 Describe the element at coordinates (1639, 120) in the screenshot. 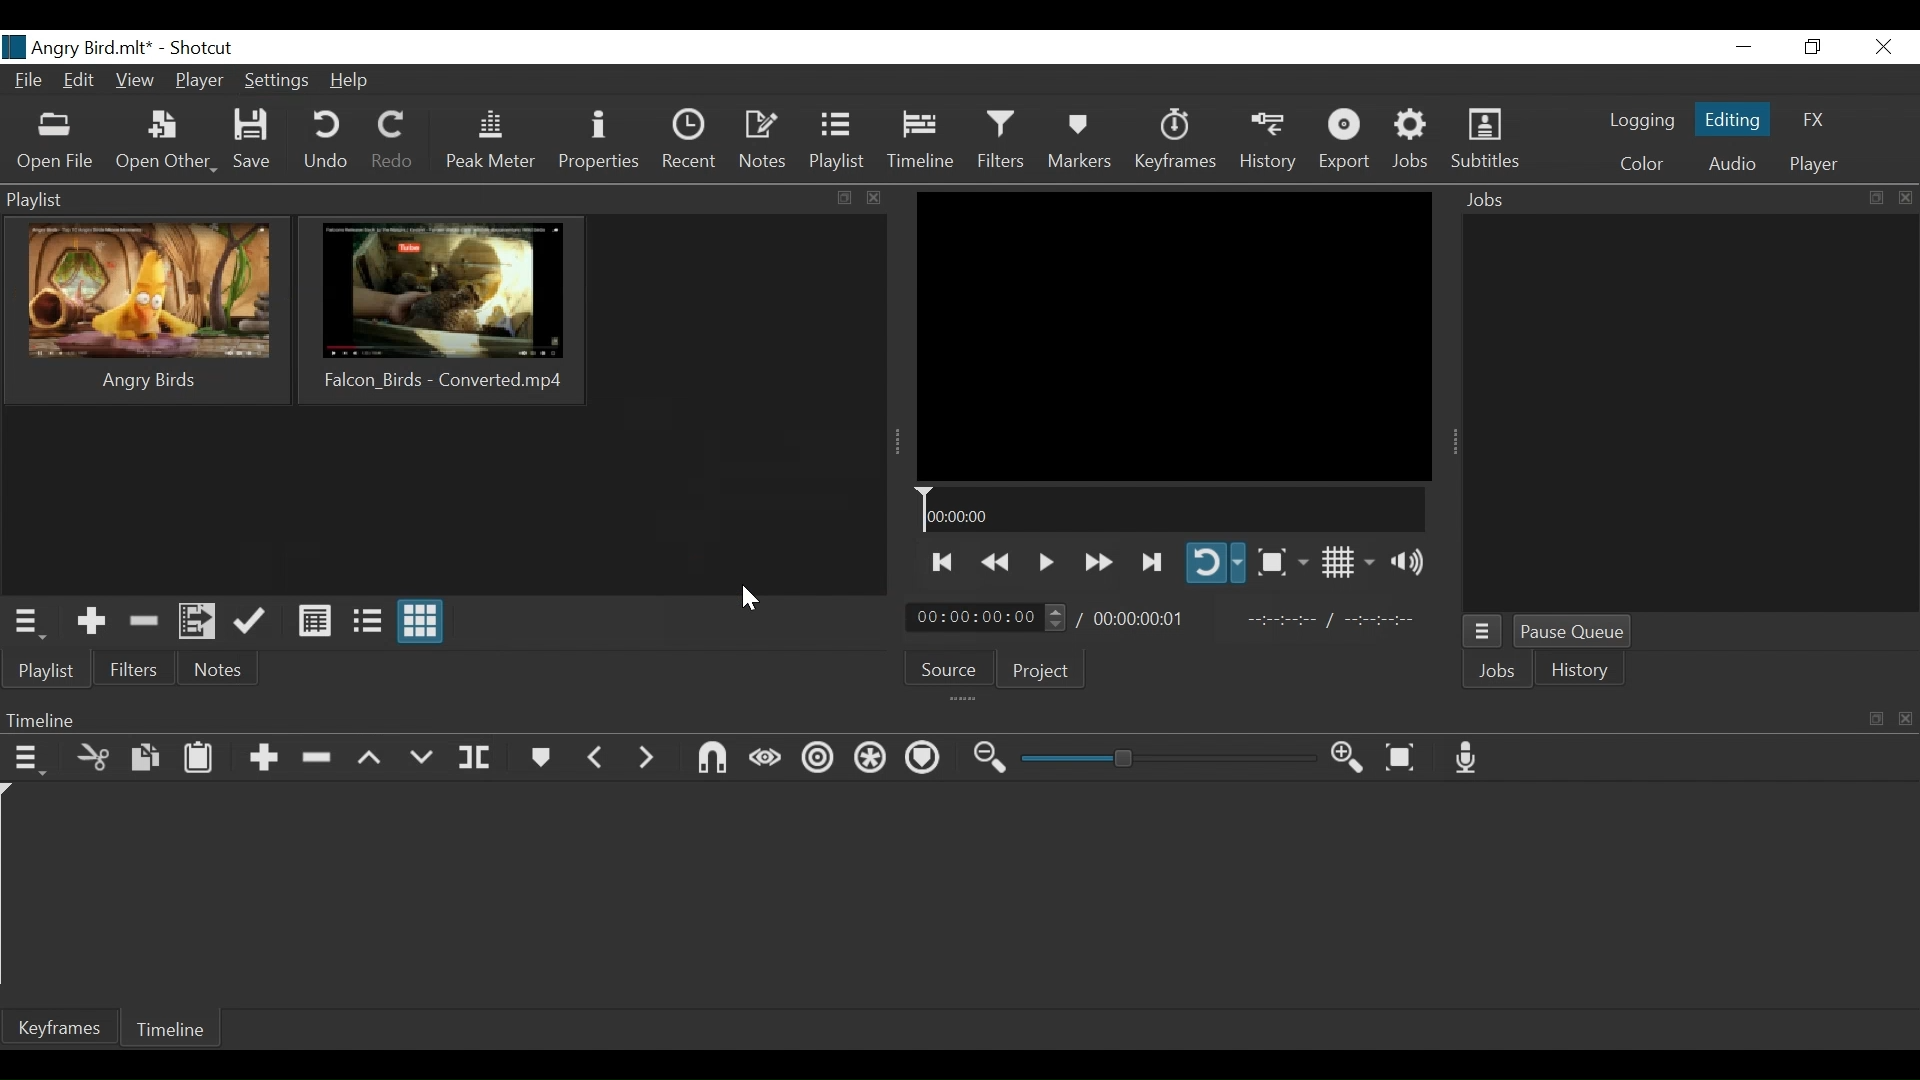

I see `logging` at that location.